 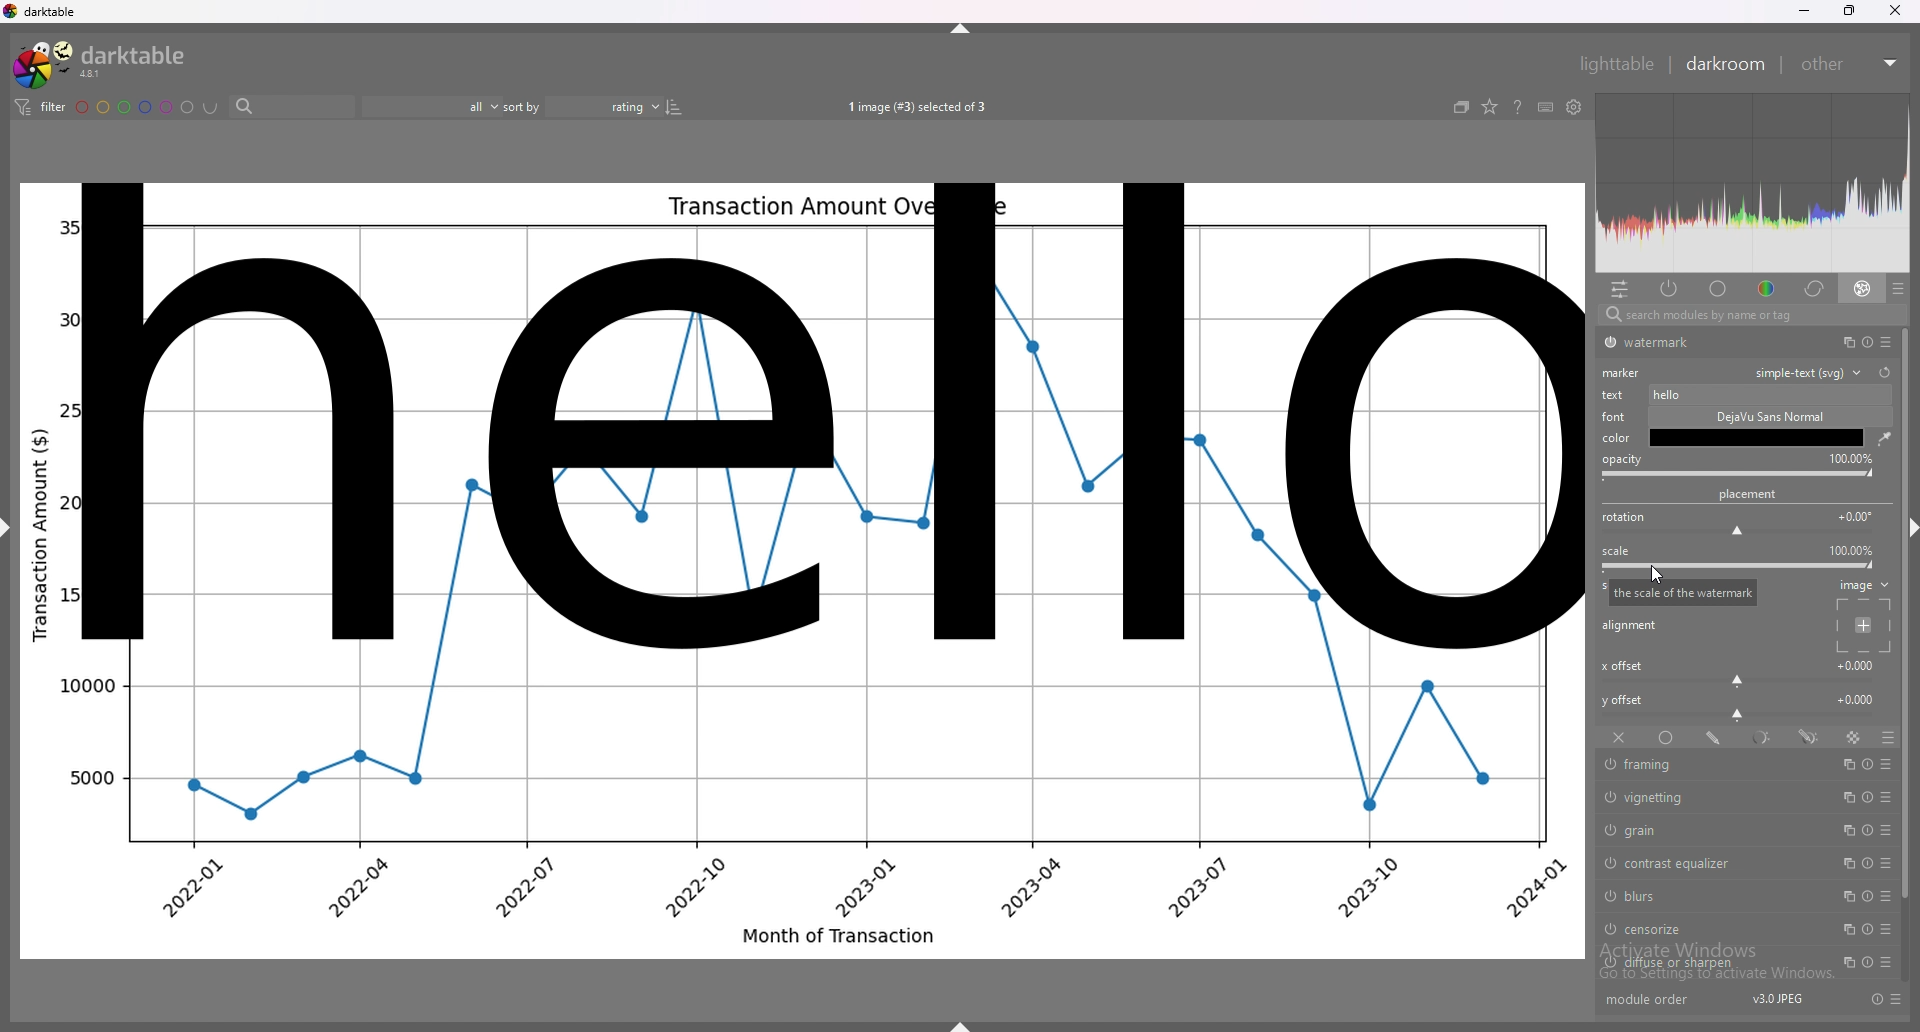 What do you see at coordinates (1803, 12) in the screenshot?
I see `minimize` at bounding box center [1803, 12].